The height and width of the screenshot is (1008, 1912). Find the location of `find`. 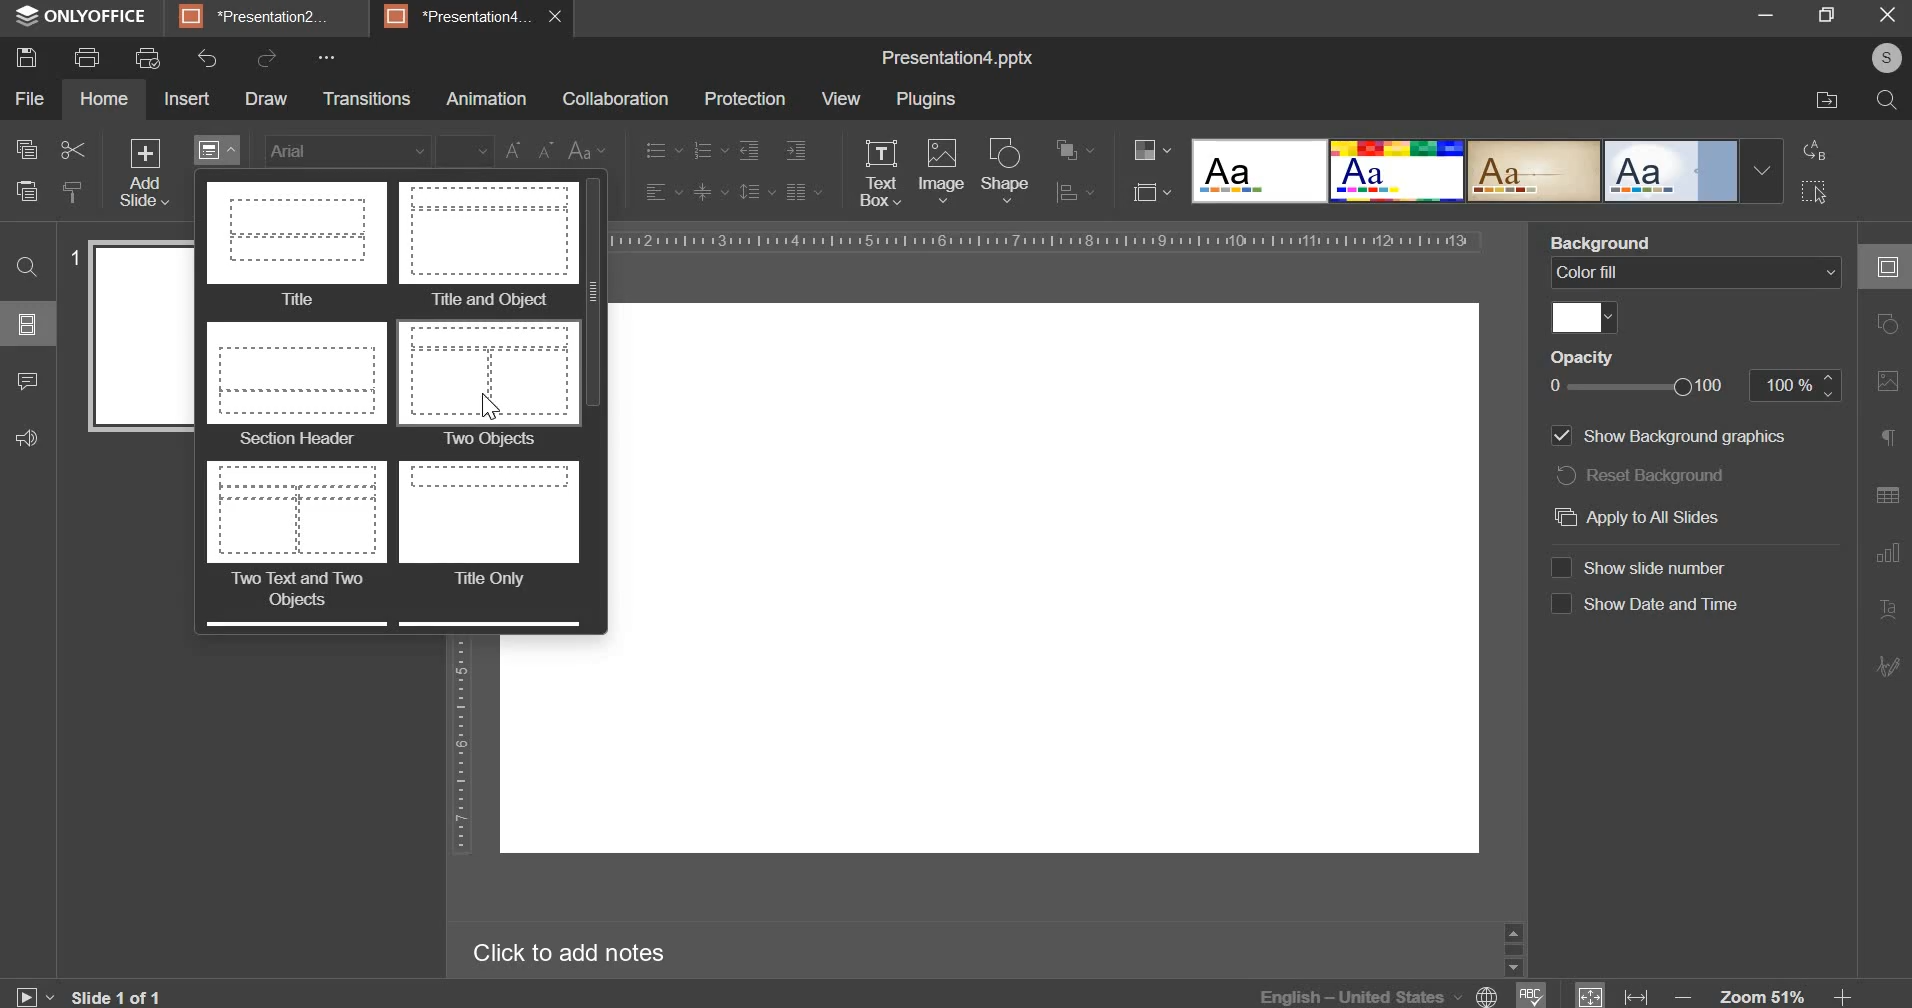

find is located at coordinates (28, 265).